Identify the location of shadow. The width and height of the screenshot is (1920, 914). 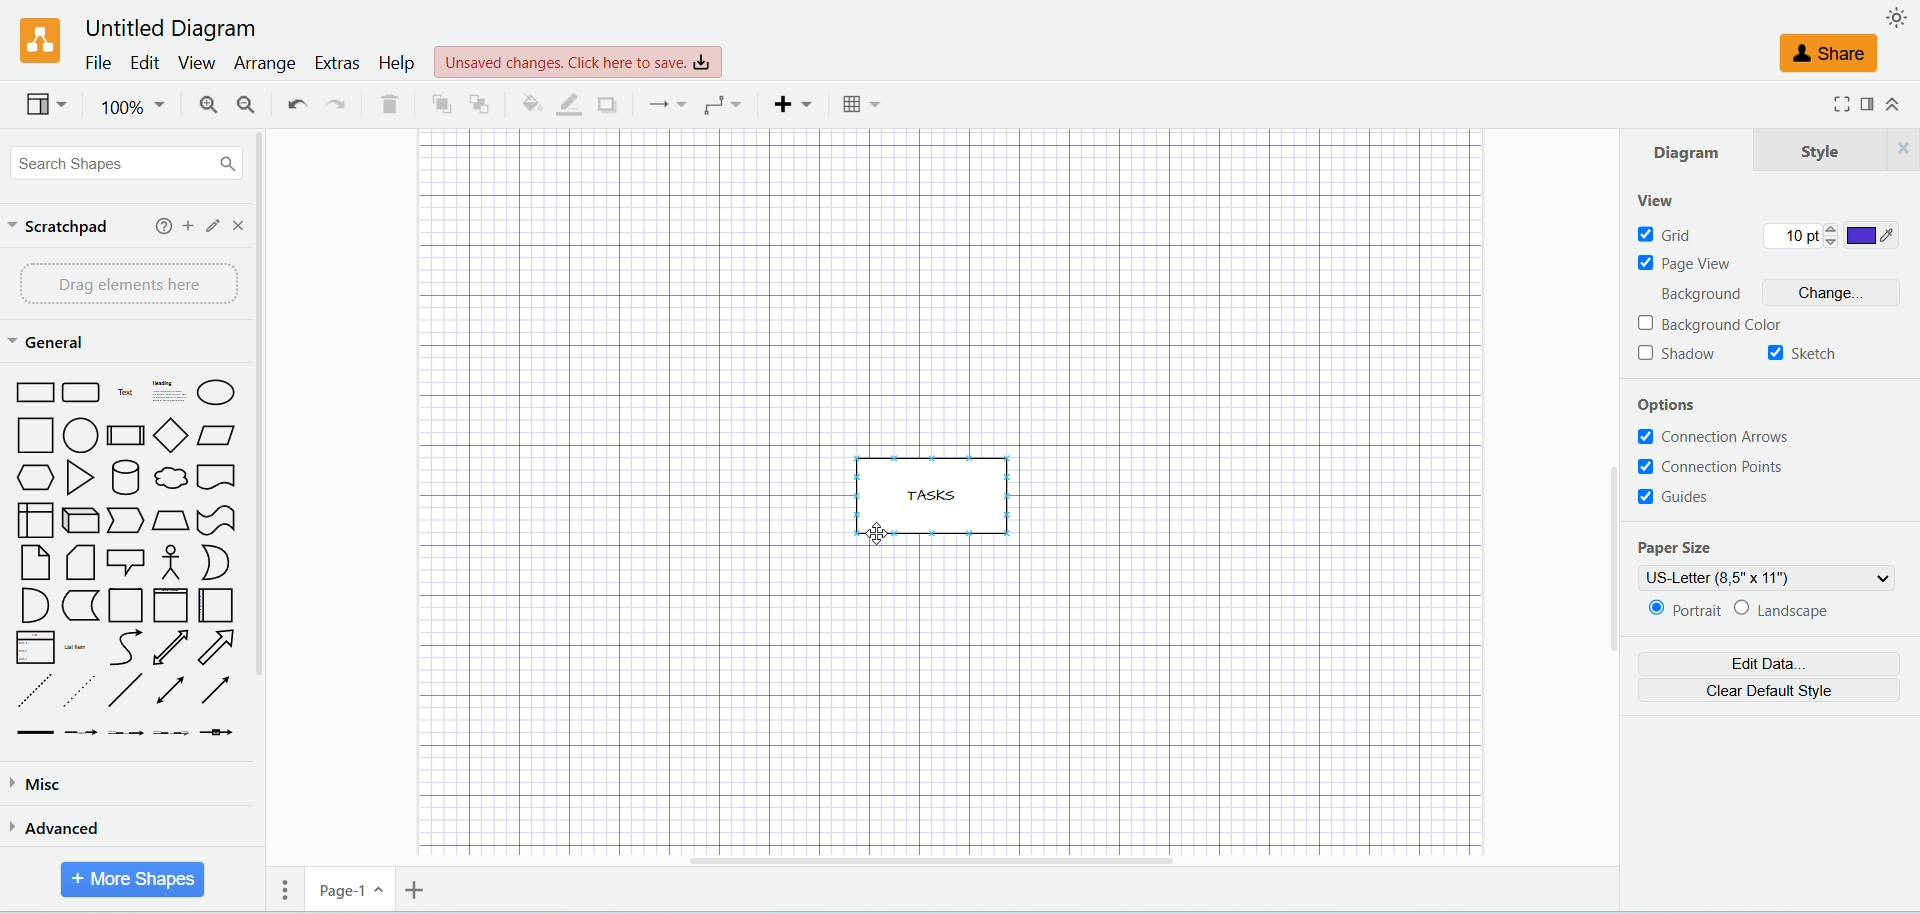
(605, 104).